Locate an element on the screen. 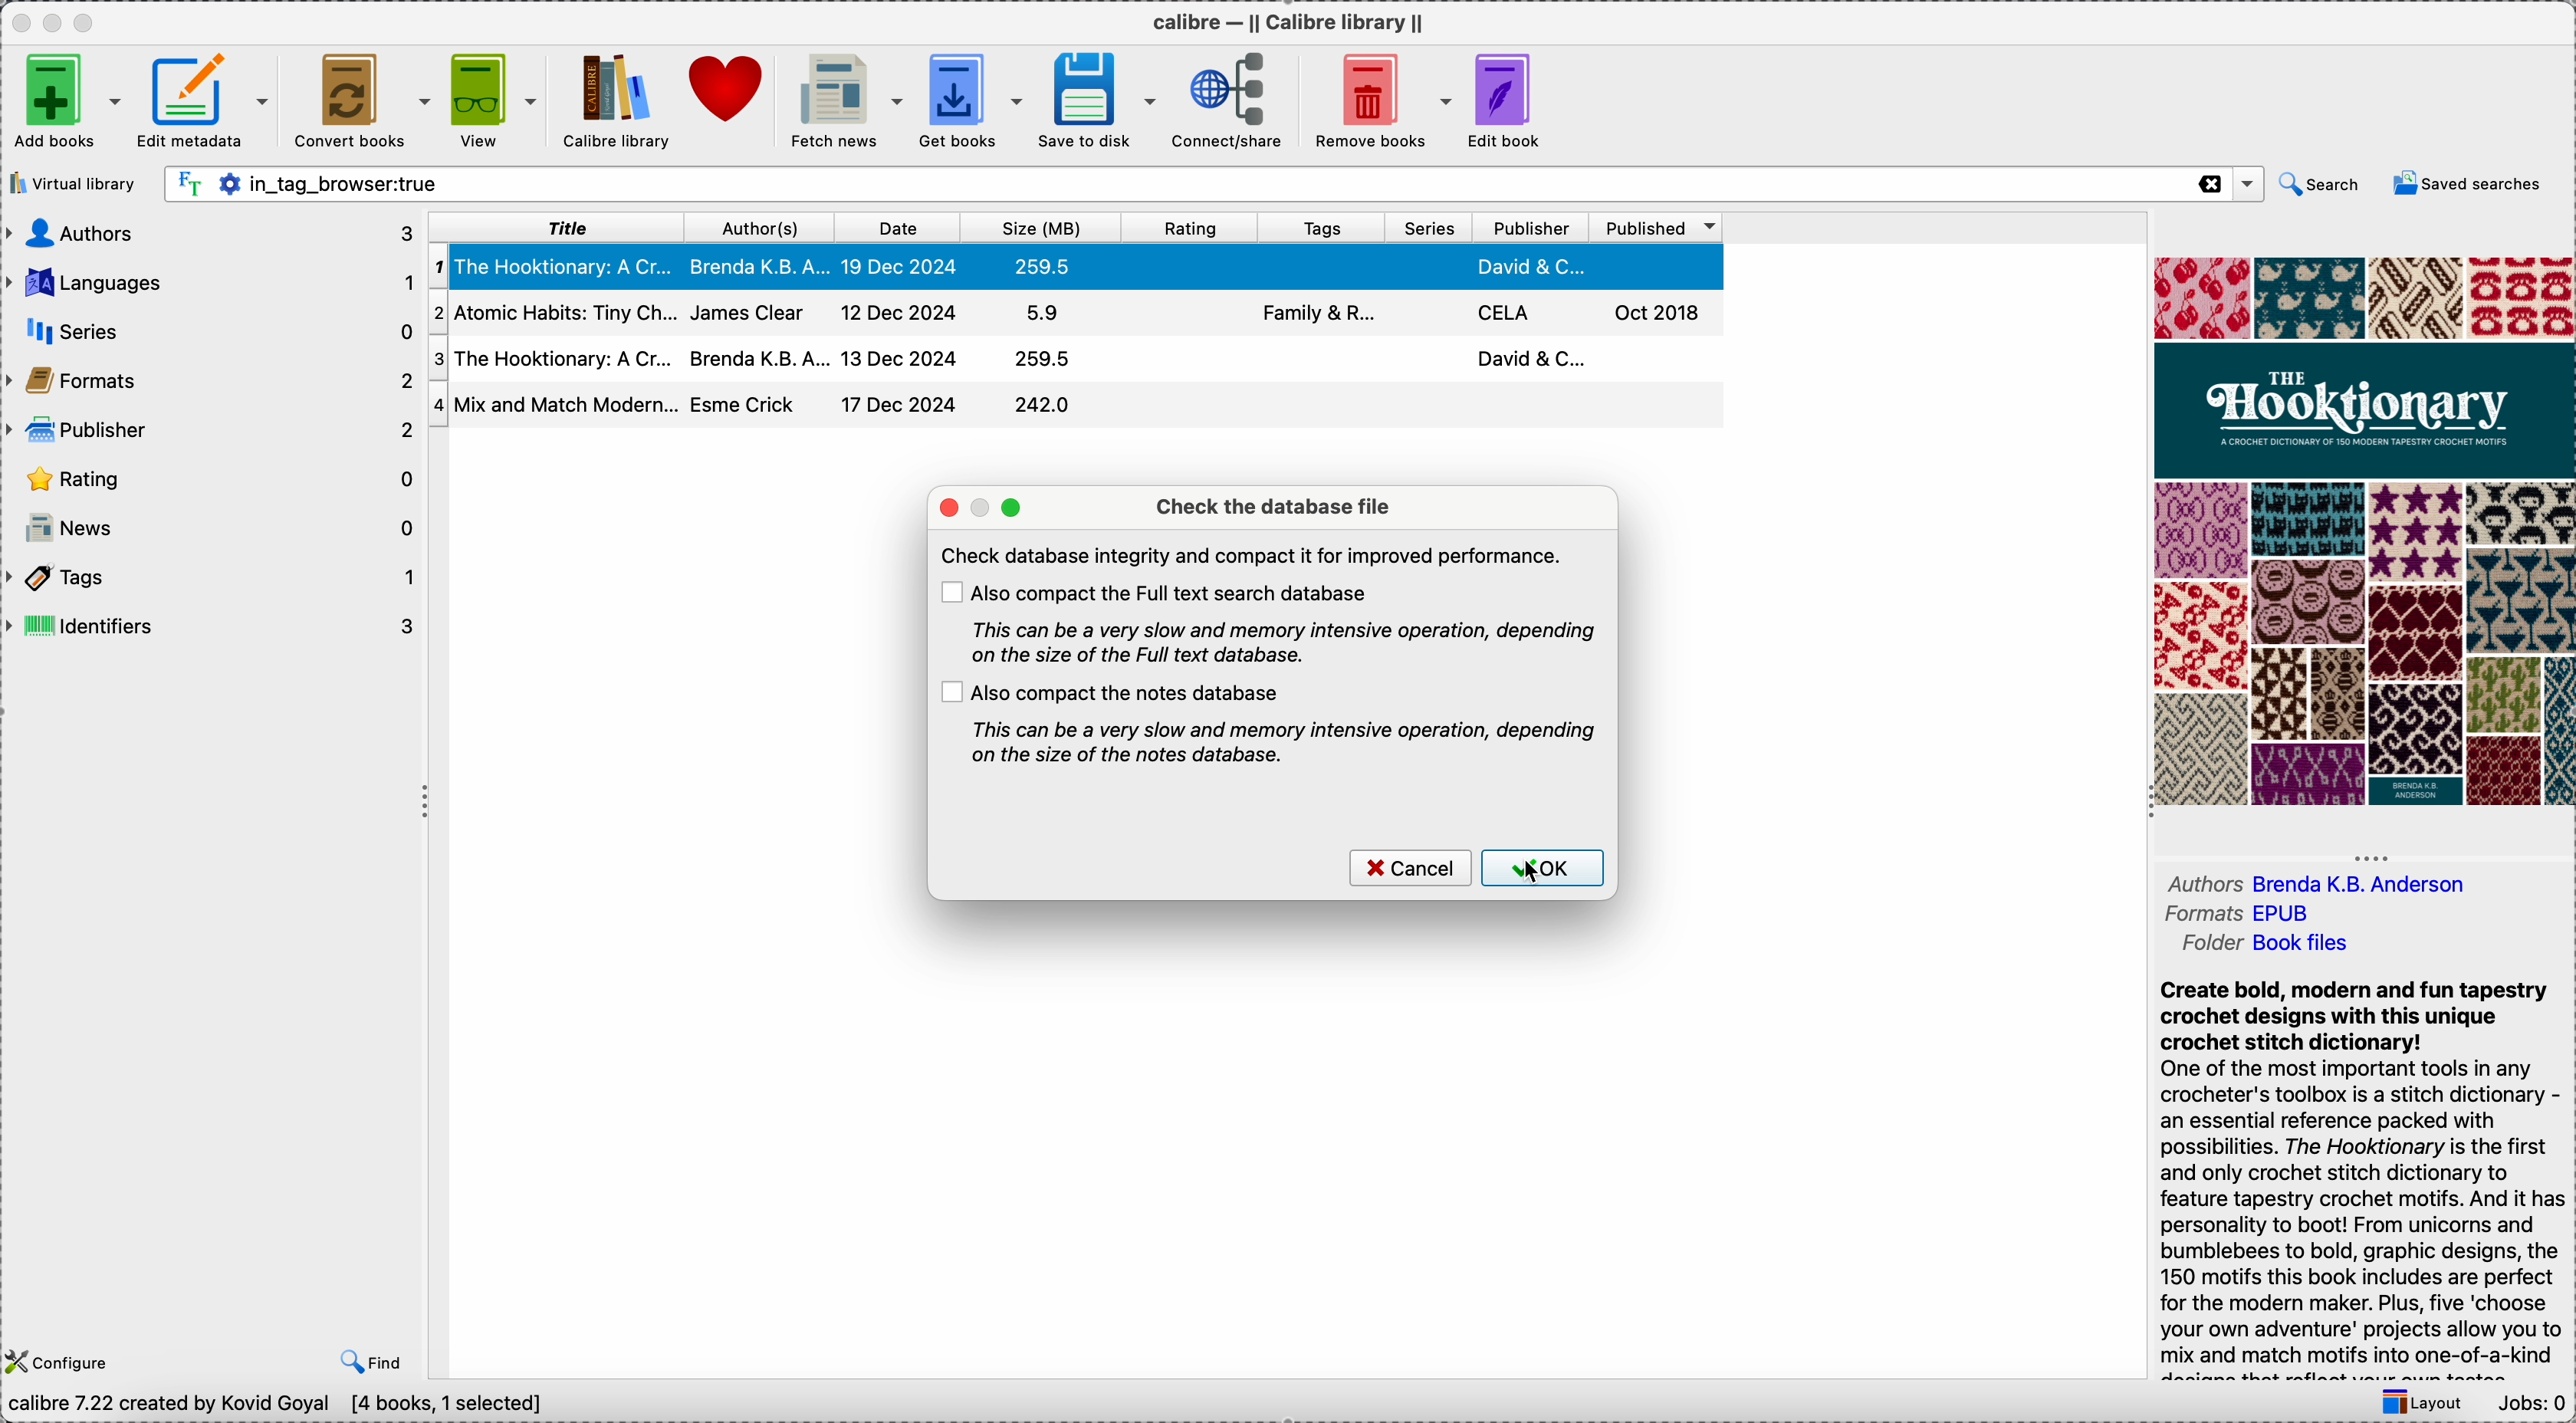  title is located at coordinates (554, 228).